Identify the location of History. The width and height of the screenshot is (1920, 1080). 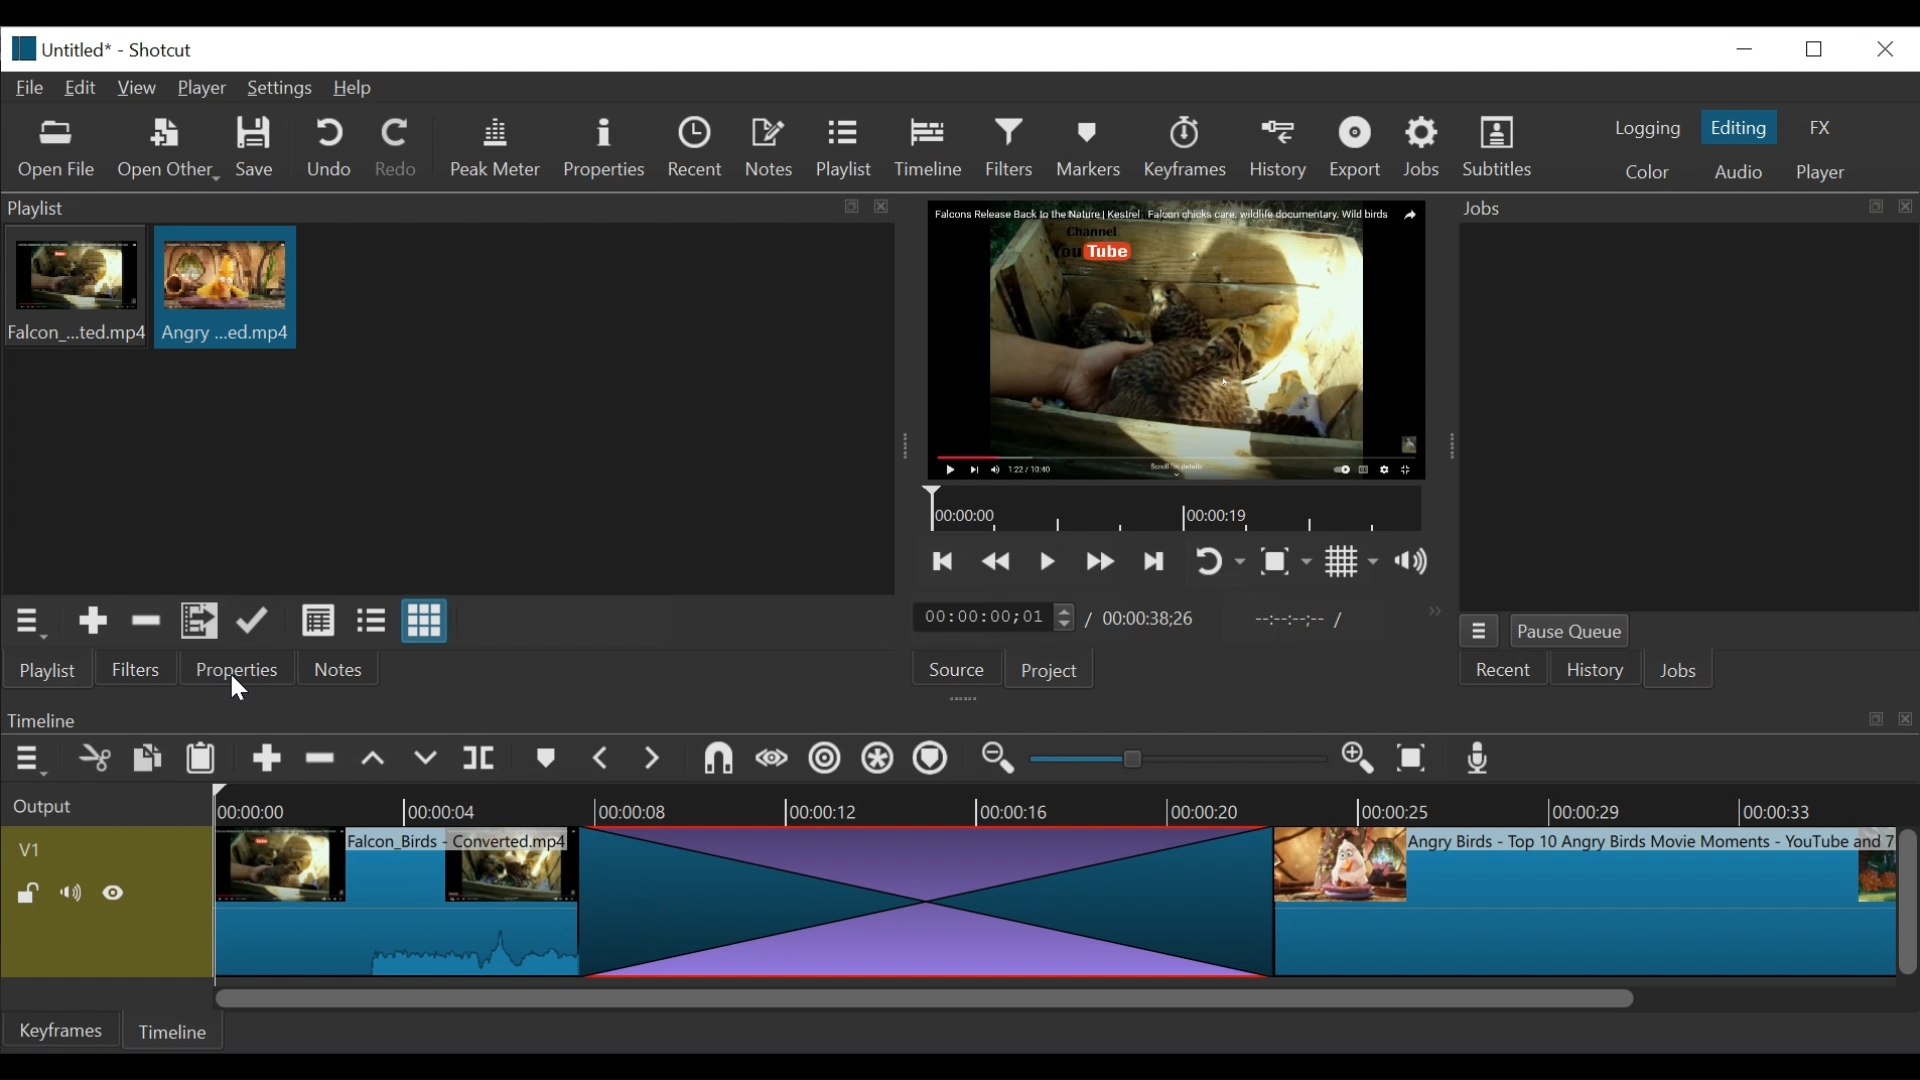
(1595, 673).